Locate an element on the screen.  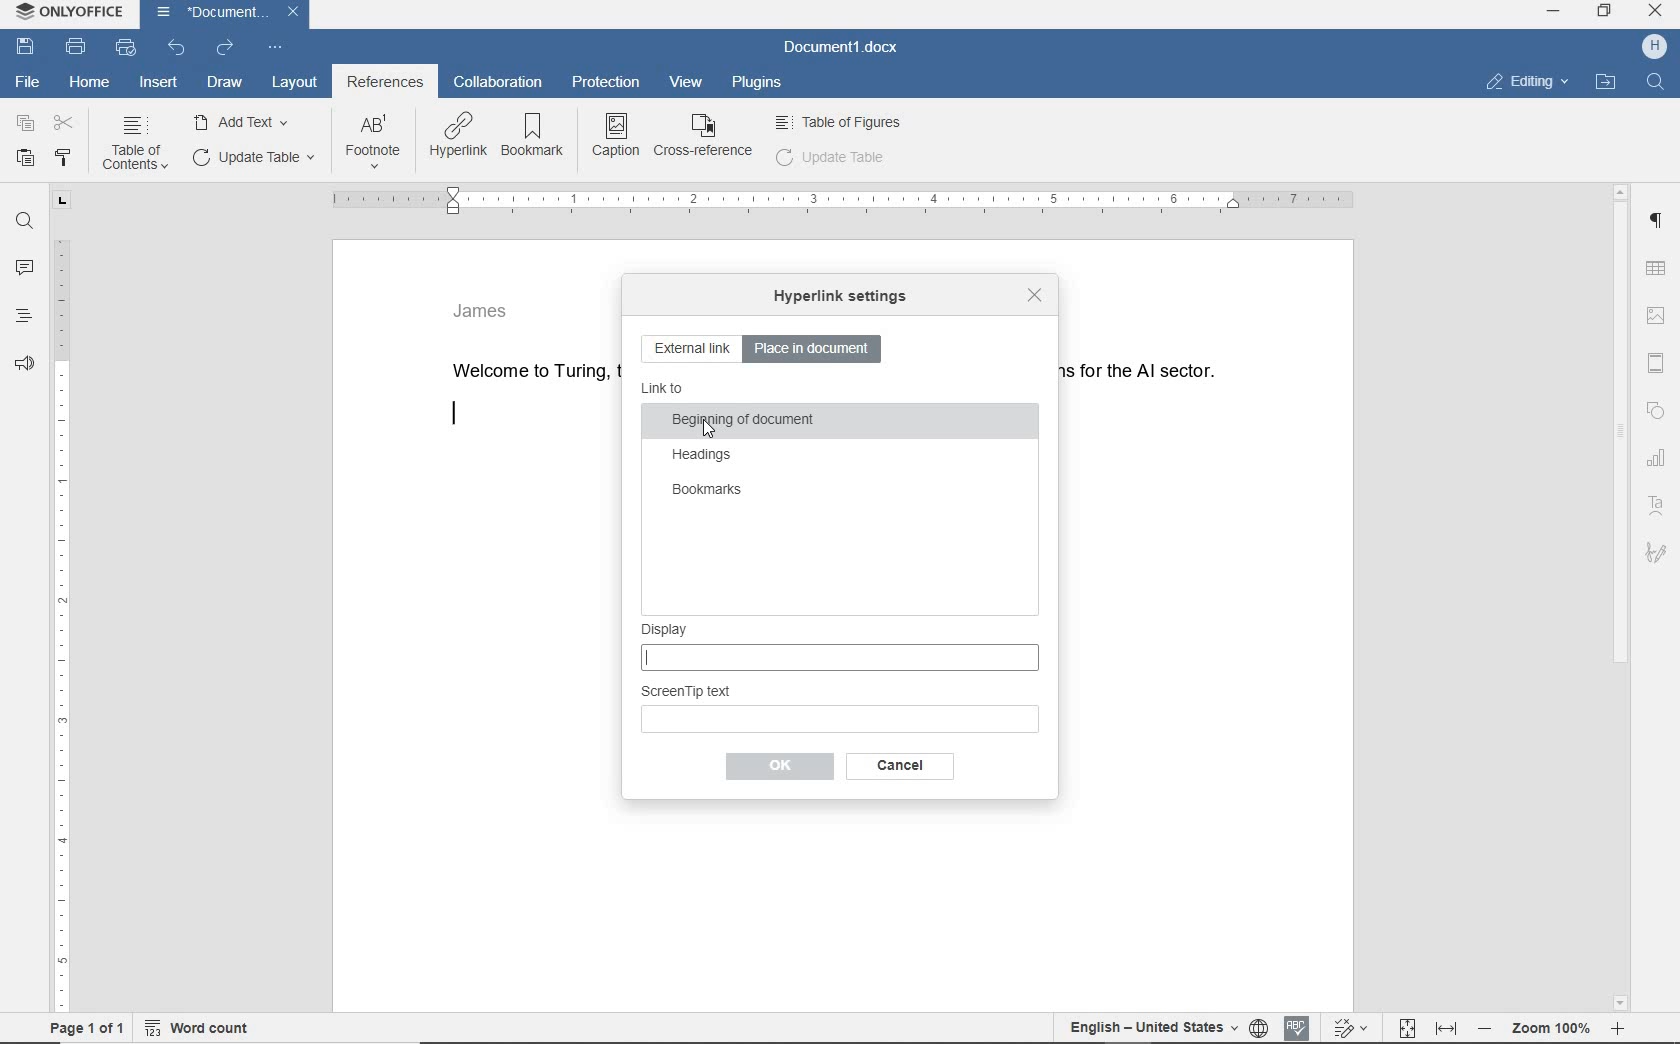
headings is located at coordinates (703, 456).